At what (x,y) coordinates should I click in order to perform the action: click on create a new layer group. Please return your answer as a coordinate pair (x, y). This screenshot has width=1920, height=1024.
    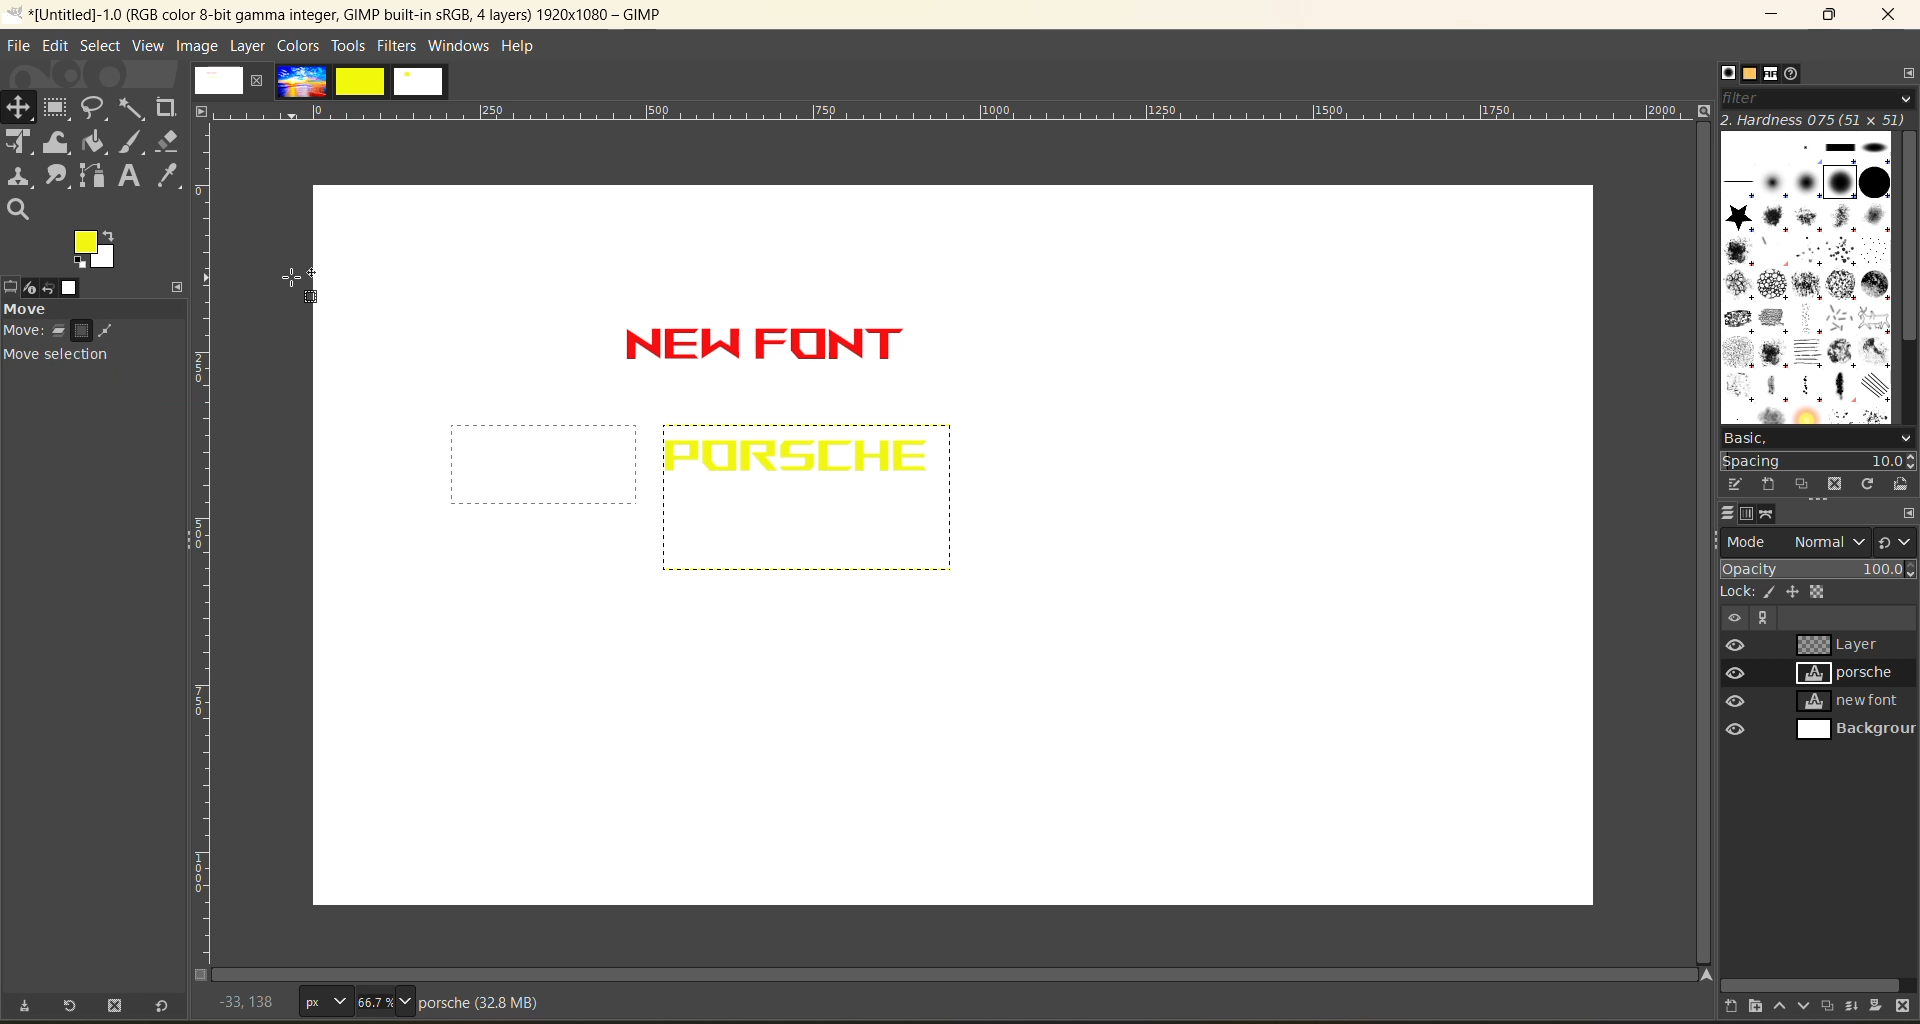
    Looking at the image, I should click on (1750, 1007).